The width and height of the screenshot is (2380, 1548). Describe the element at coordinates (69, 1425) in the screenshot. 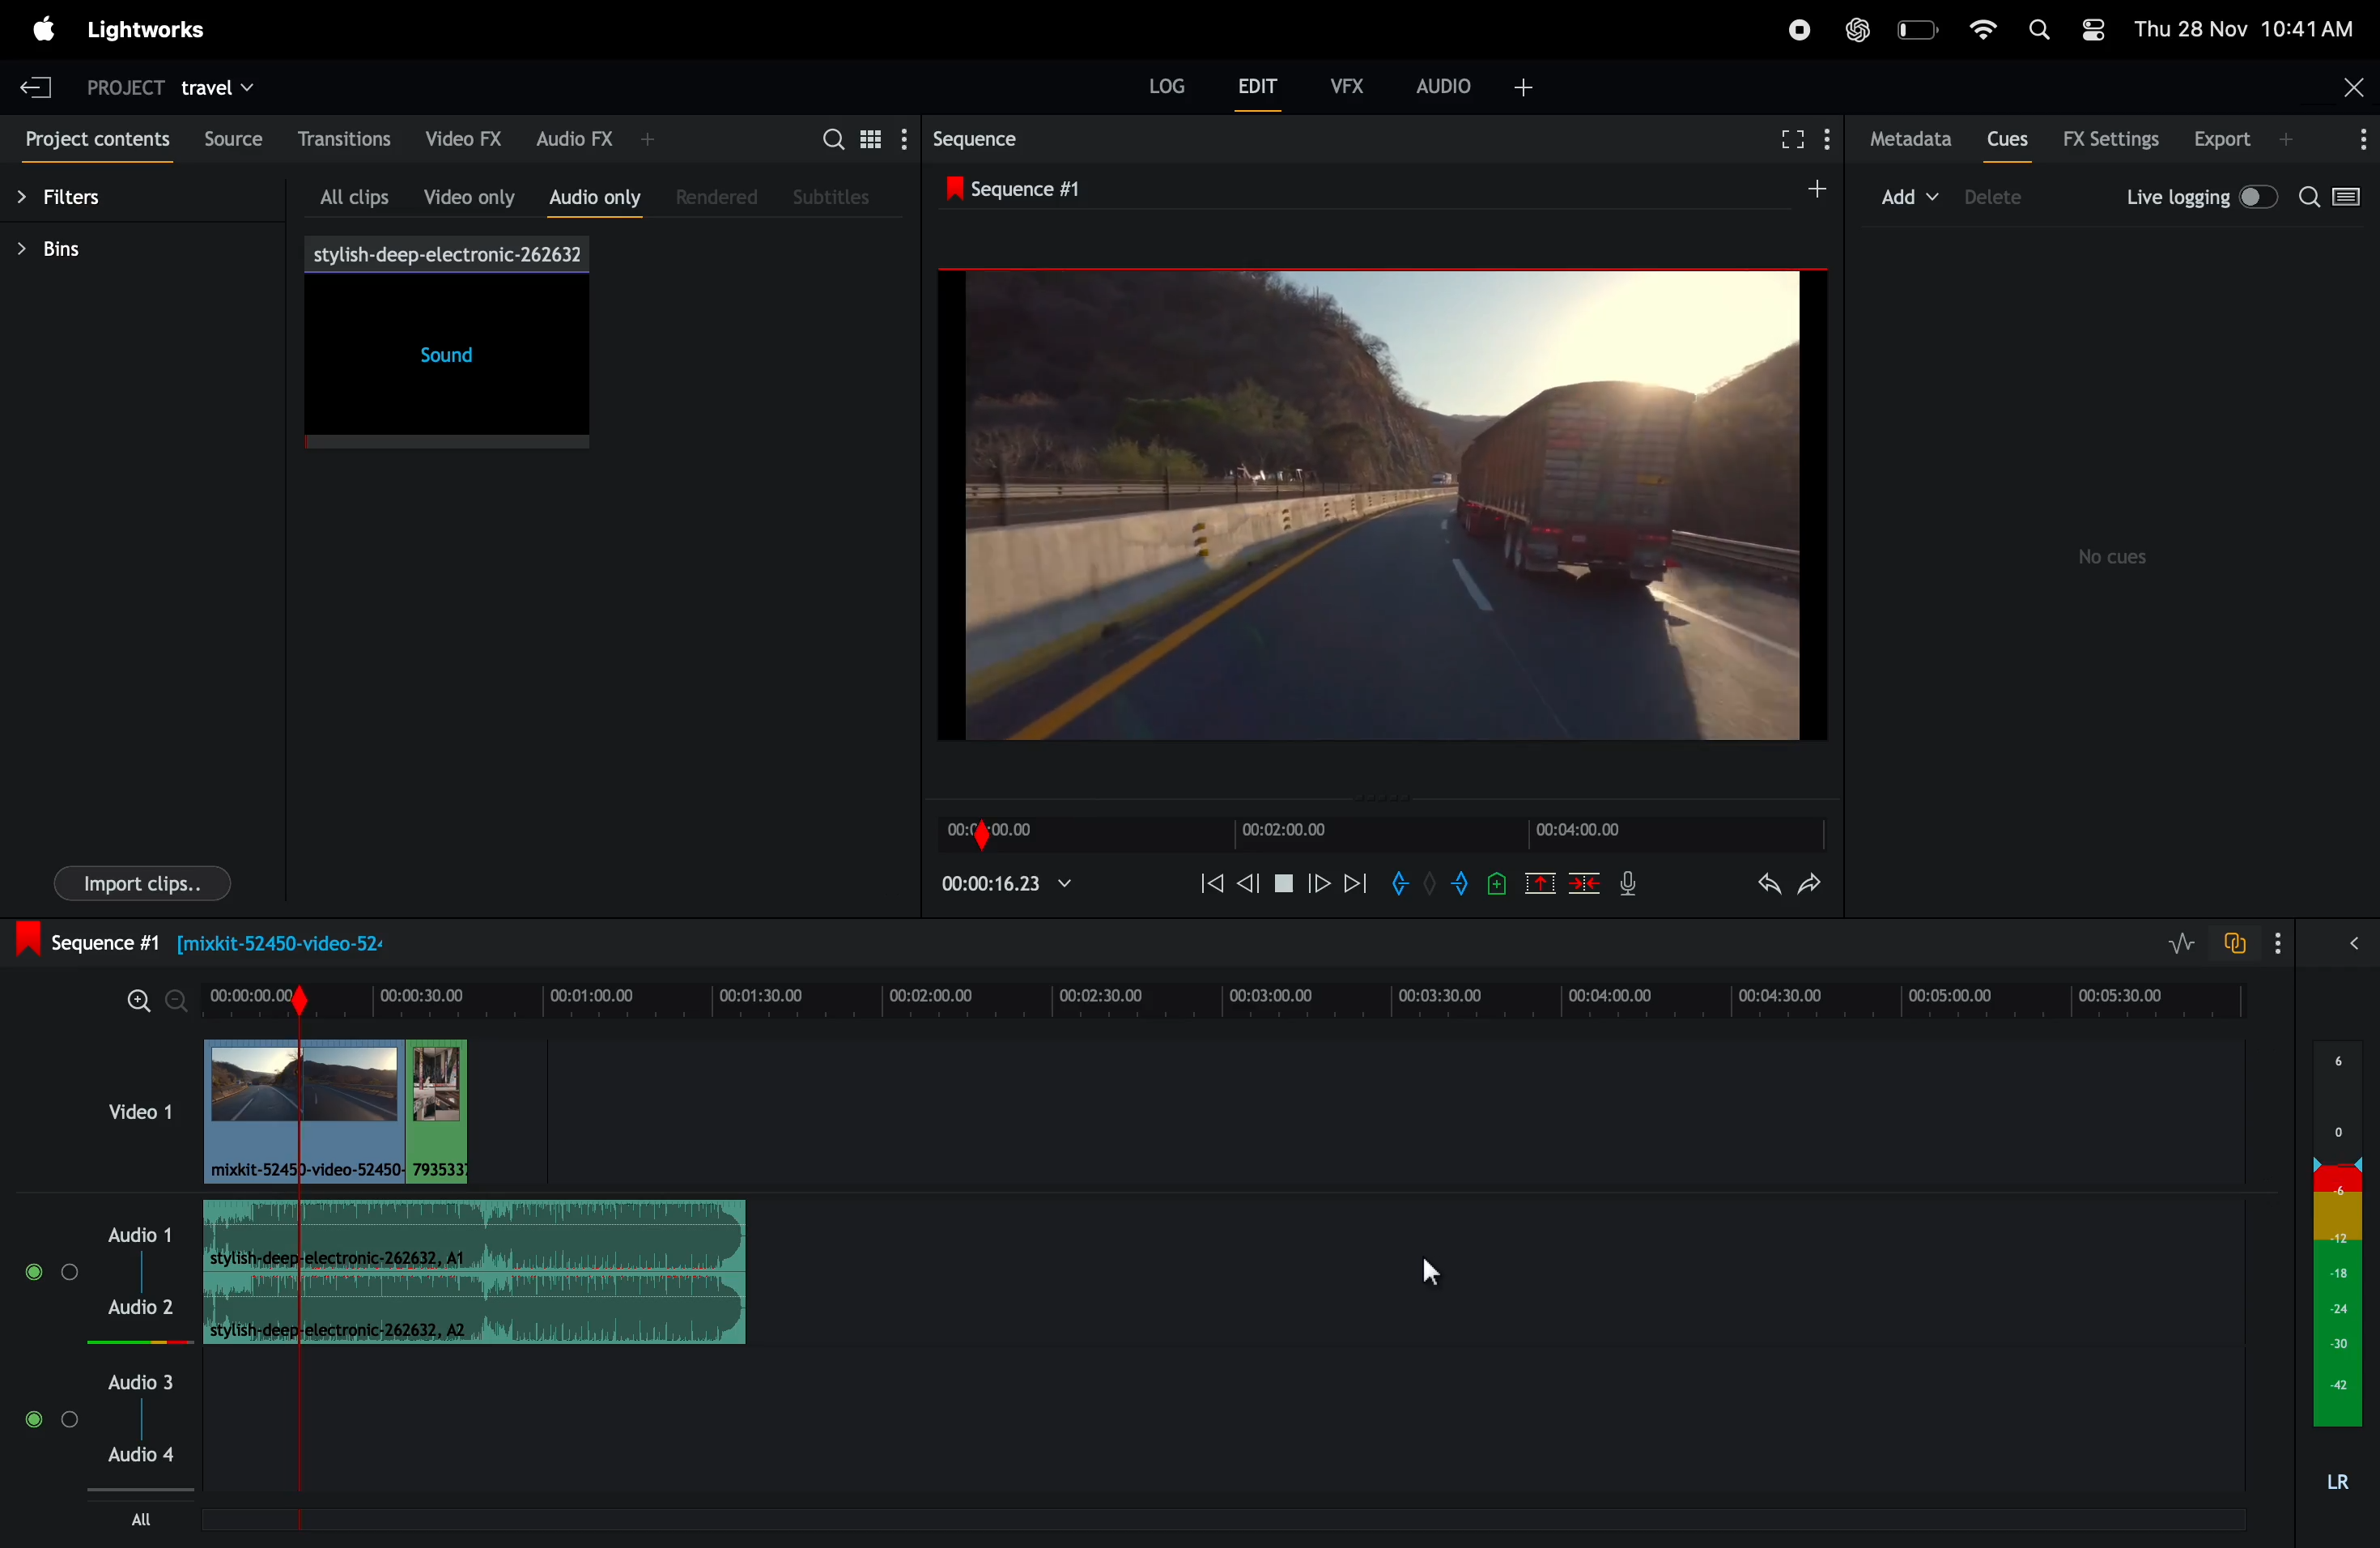

I see `Solo track` at that location.